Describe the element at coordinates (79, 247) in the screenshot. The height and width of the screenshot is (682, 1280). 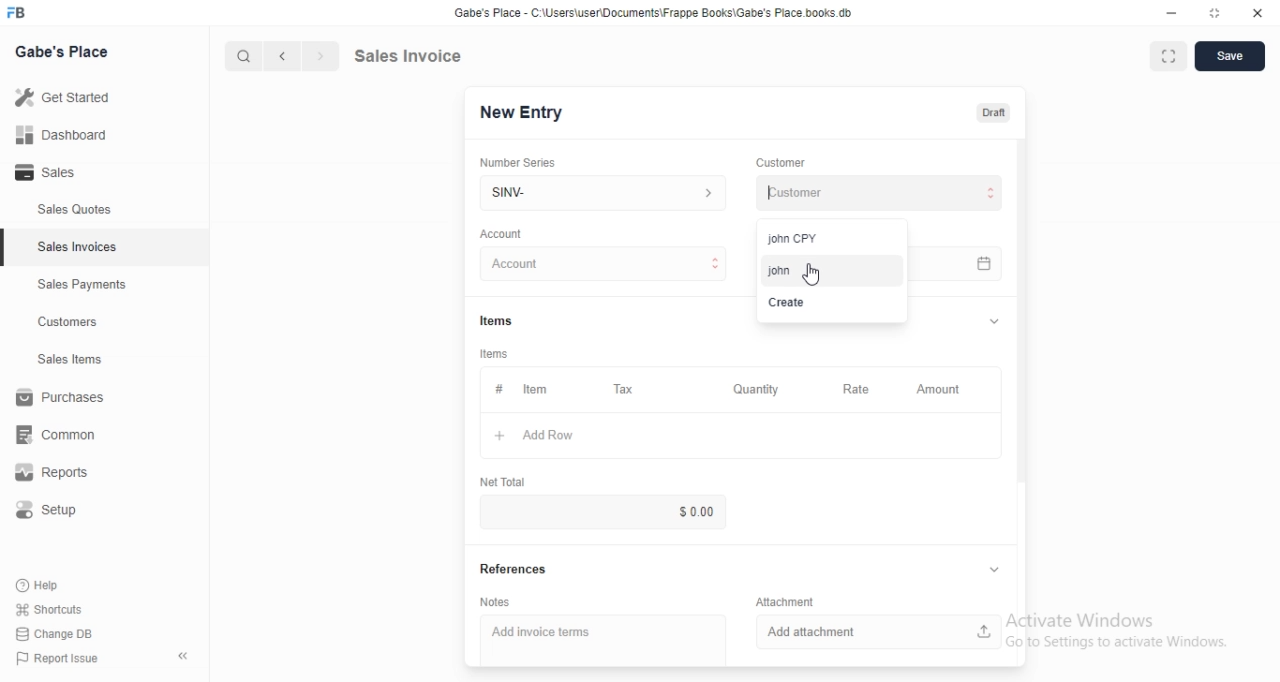
I see `Sales Invoices` at that location.